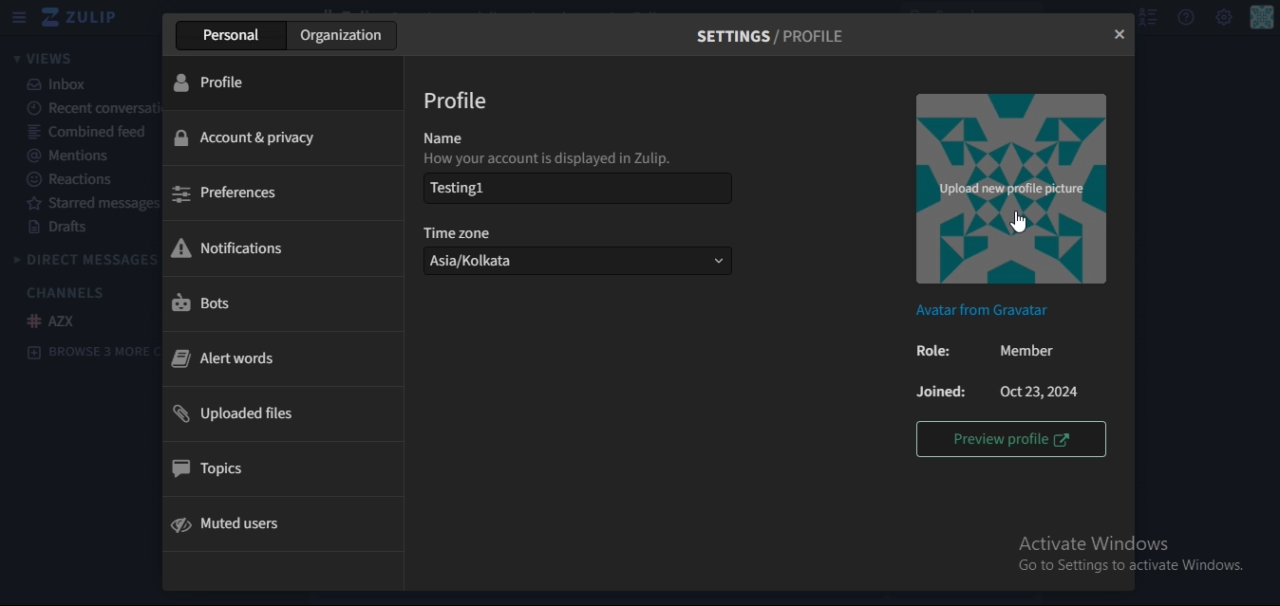 The width and height of the screenshot is (1280, 606). Describe the element at coordinates (74, 178) in the screenshot. I see `reactions` at that location.